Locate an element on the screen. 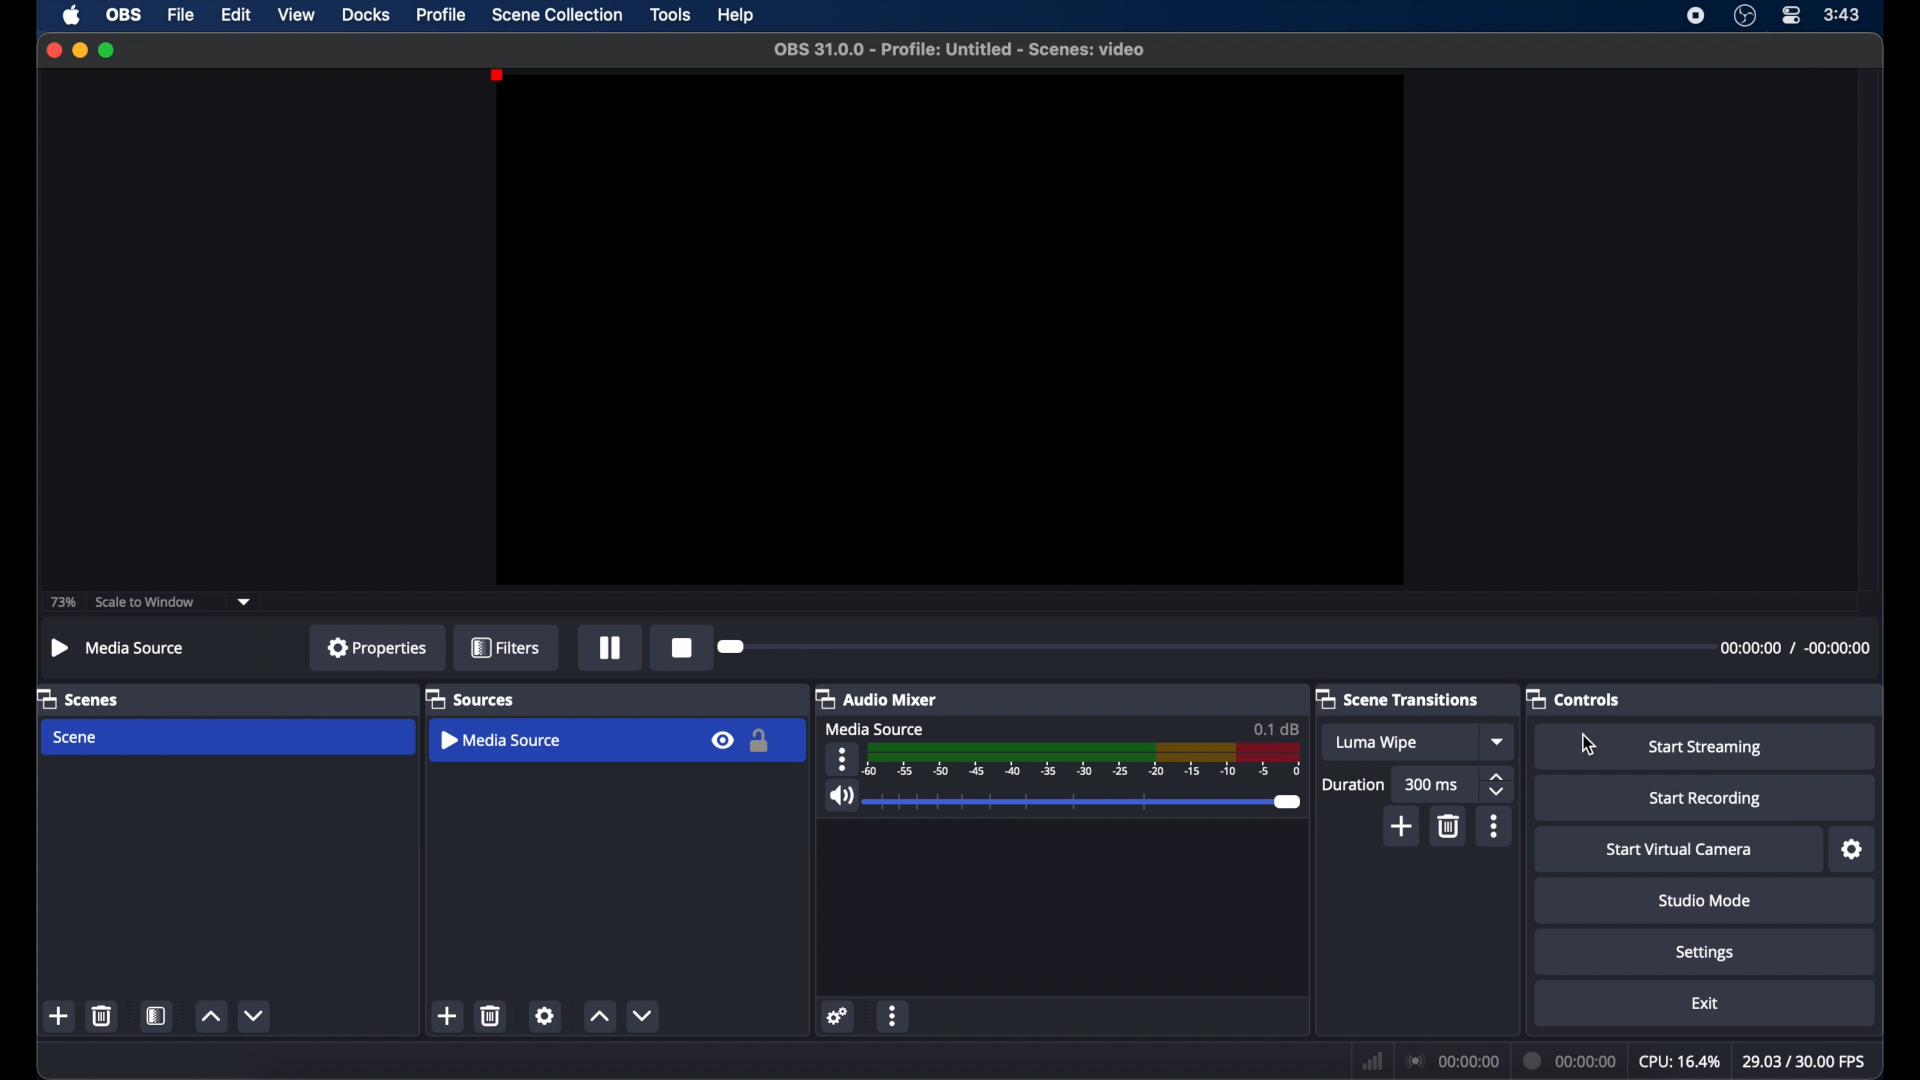 Image resolution: width=1920 pixels, height=1080 pixels. preview is located at coordinates (950, 330).